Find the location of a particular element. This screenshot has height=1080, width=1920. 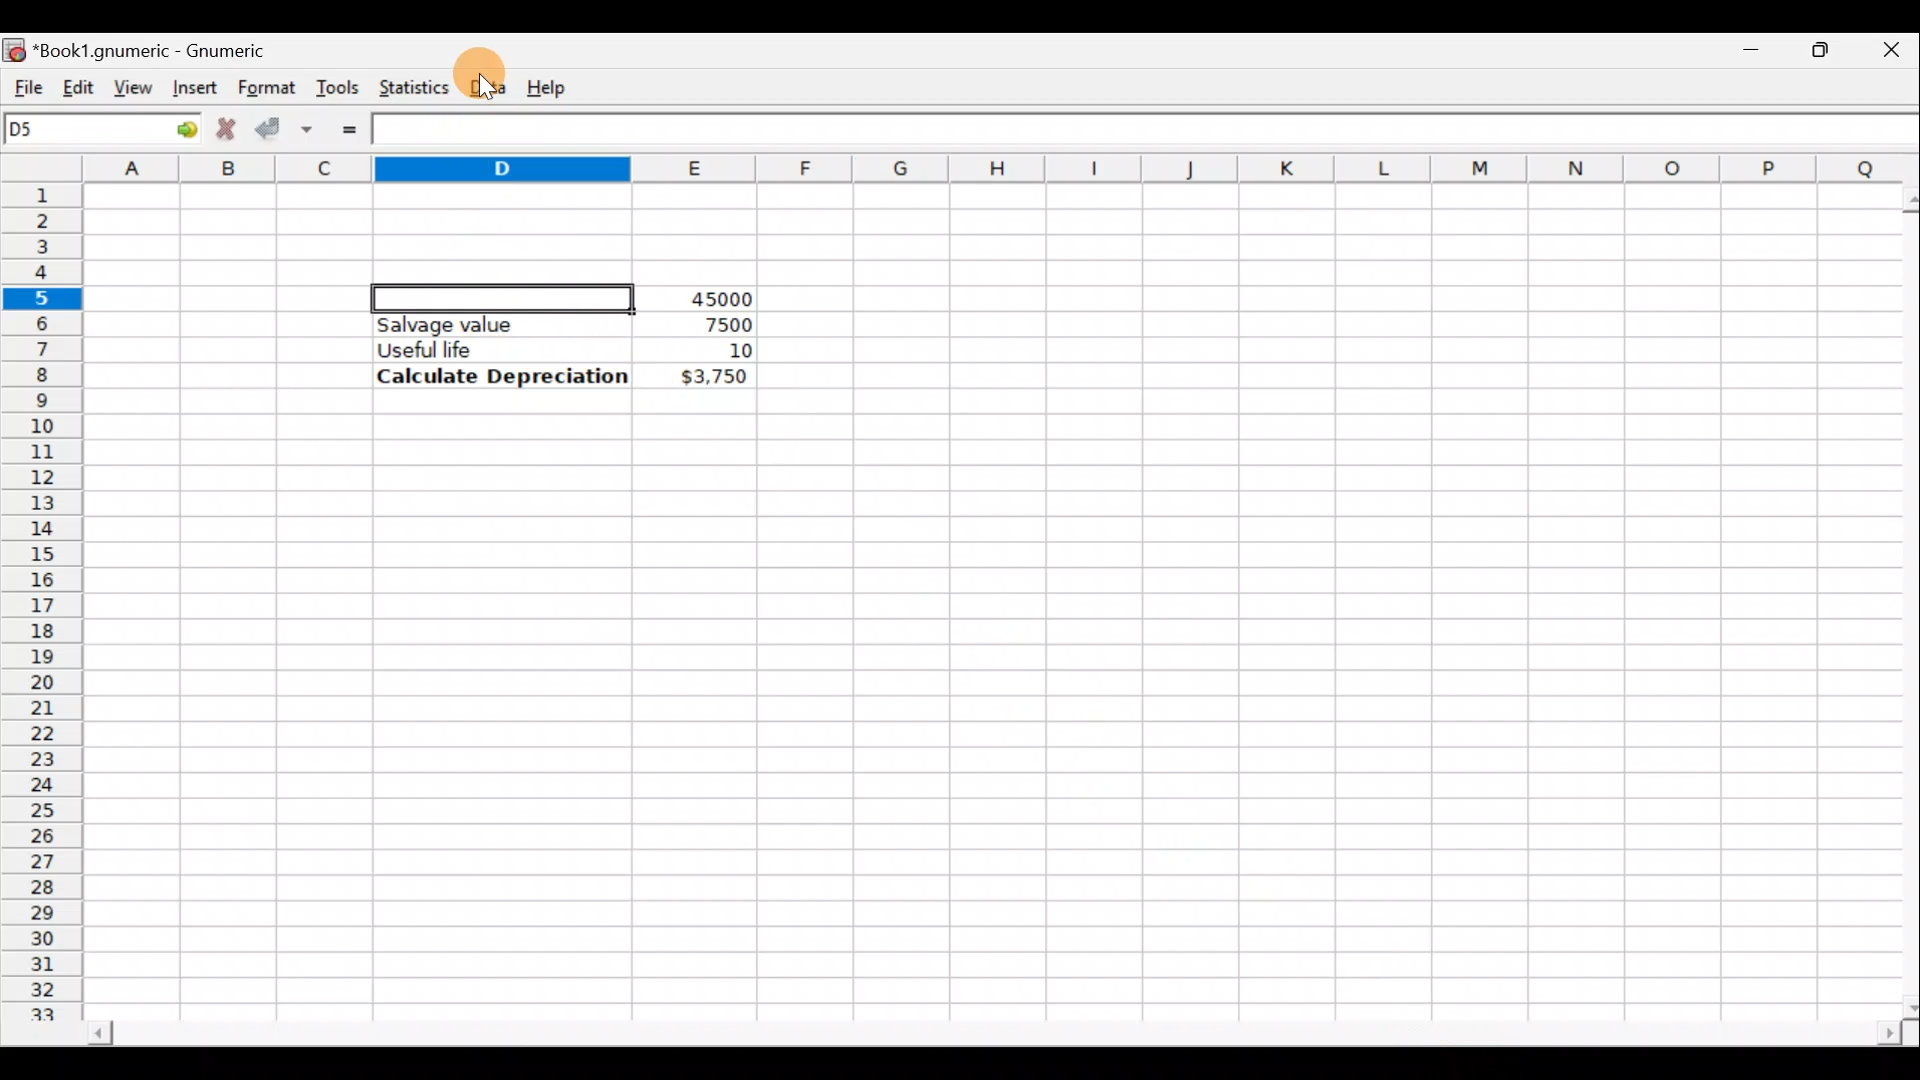

Selected cell is located at coordinates (505, 295).